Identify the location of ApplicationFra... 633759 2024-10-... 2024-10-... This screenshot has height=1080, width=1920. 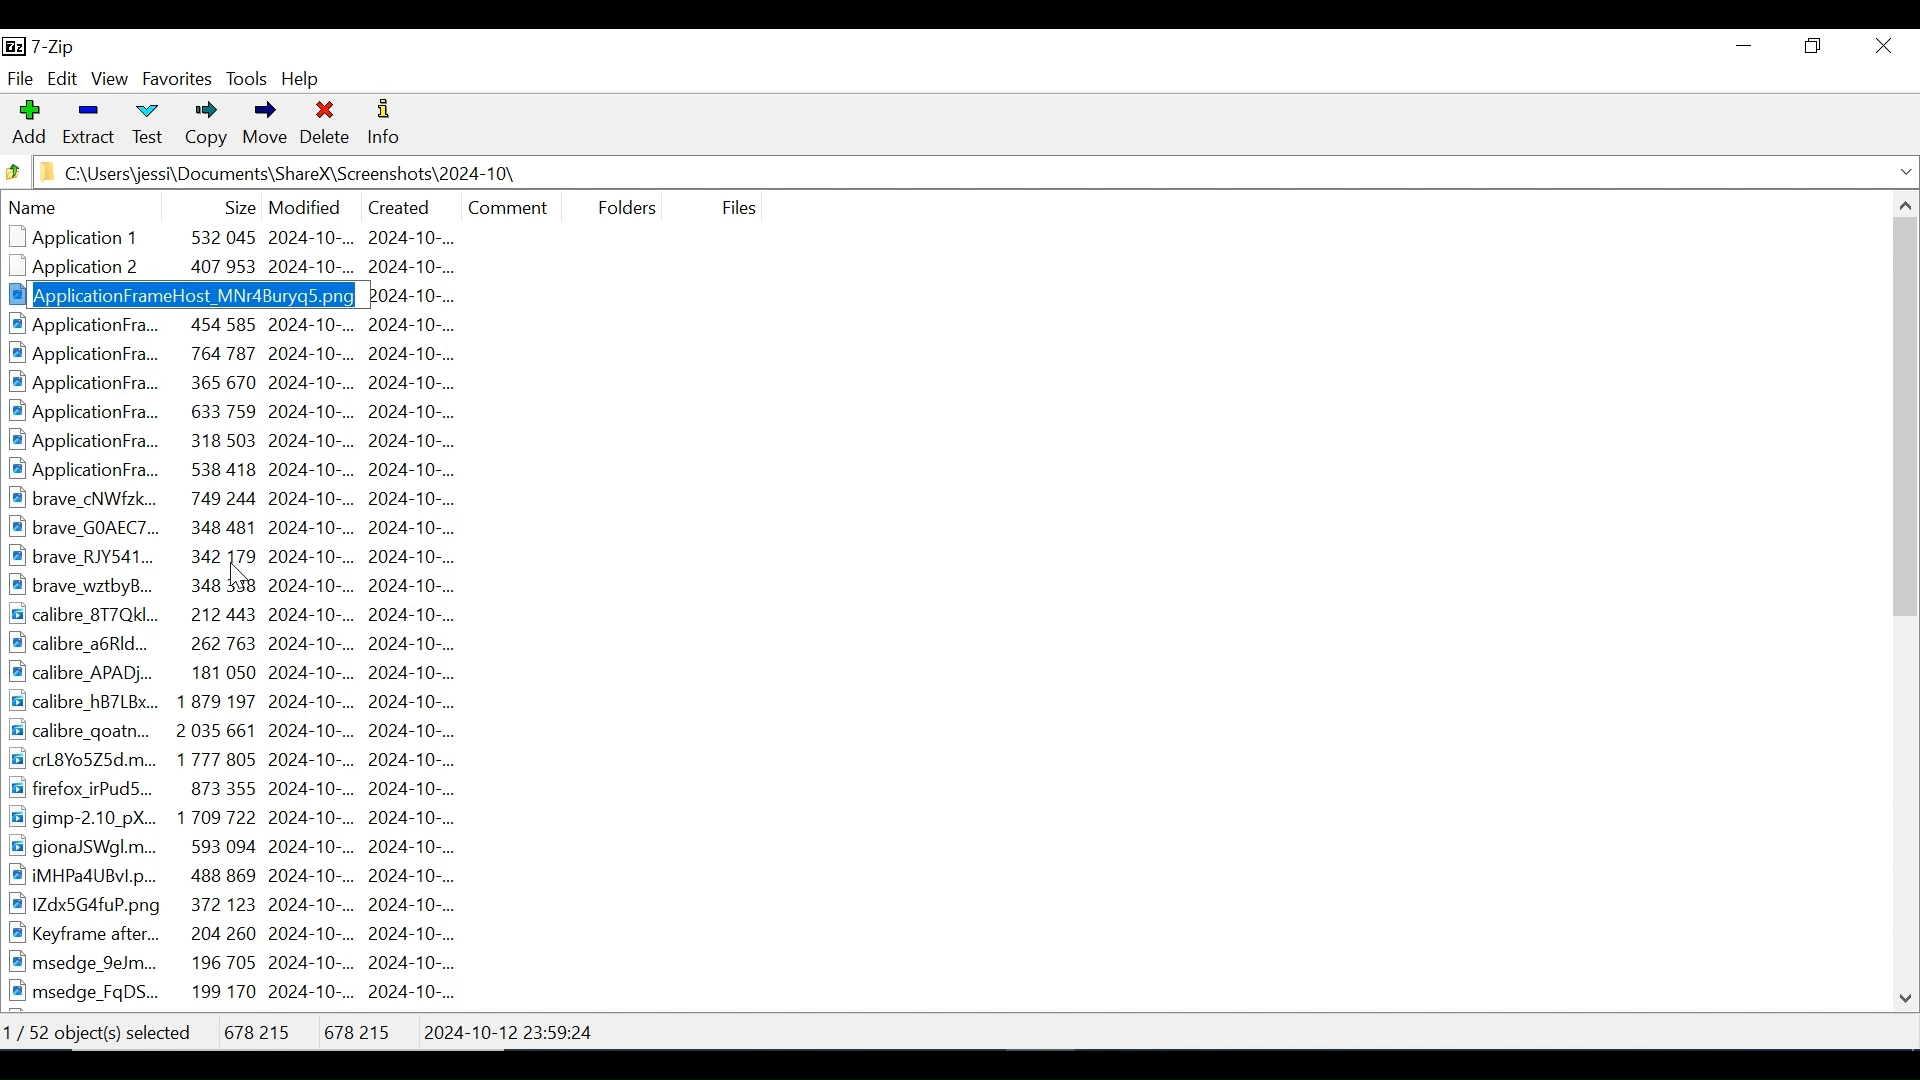
(243, 410).